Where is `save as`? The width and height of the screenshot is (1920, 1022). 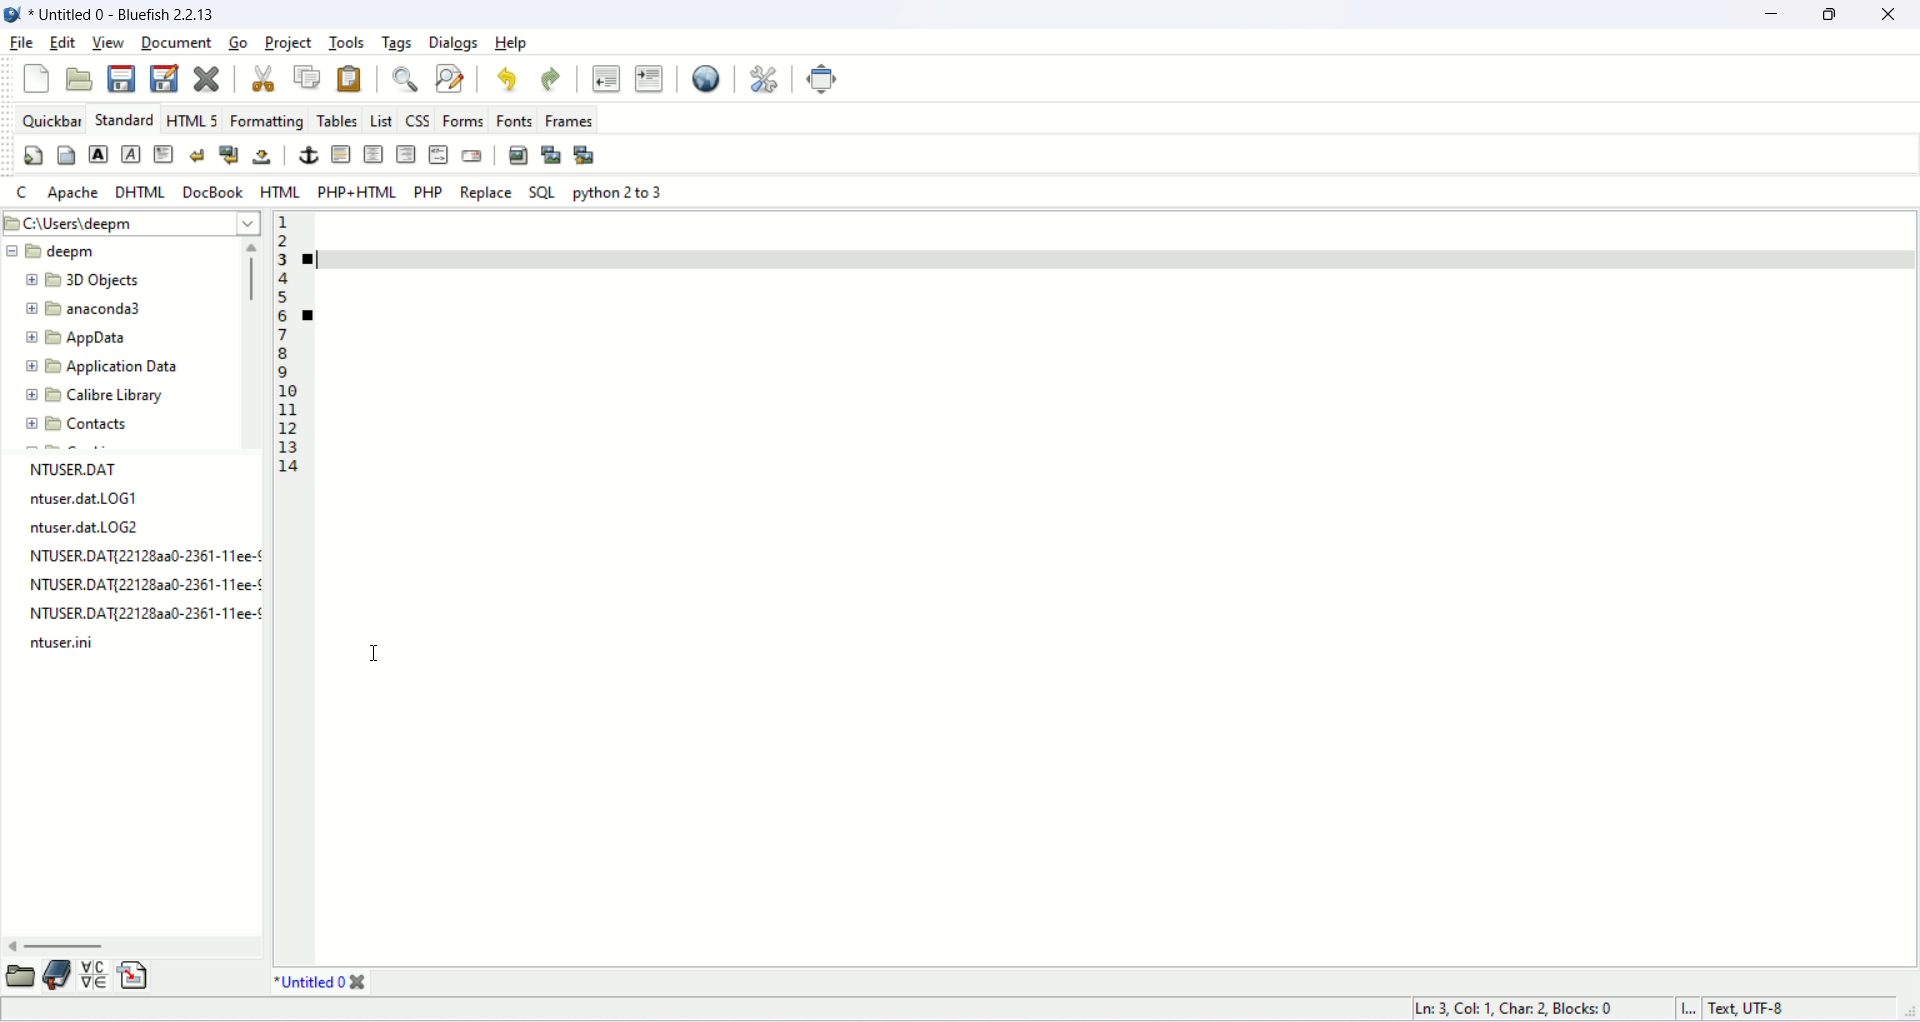
save as is located at coordinates (164, 78).